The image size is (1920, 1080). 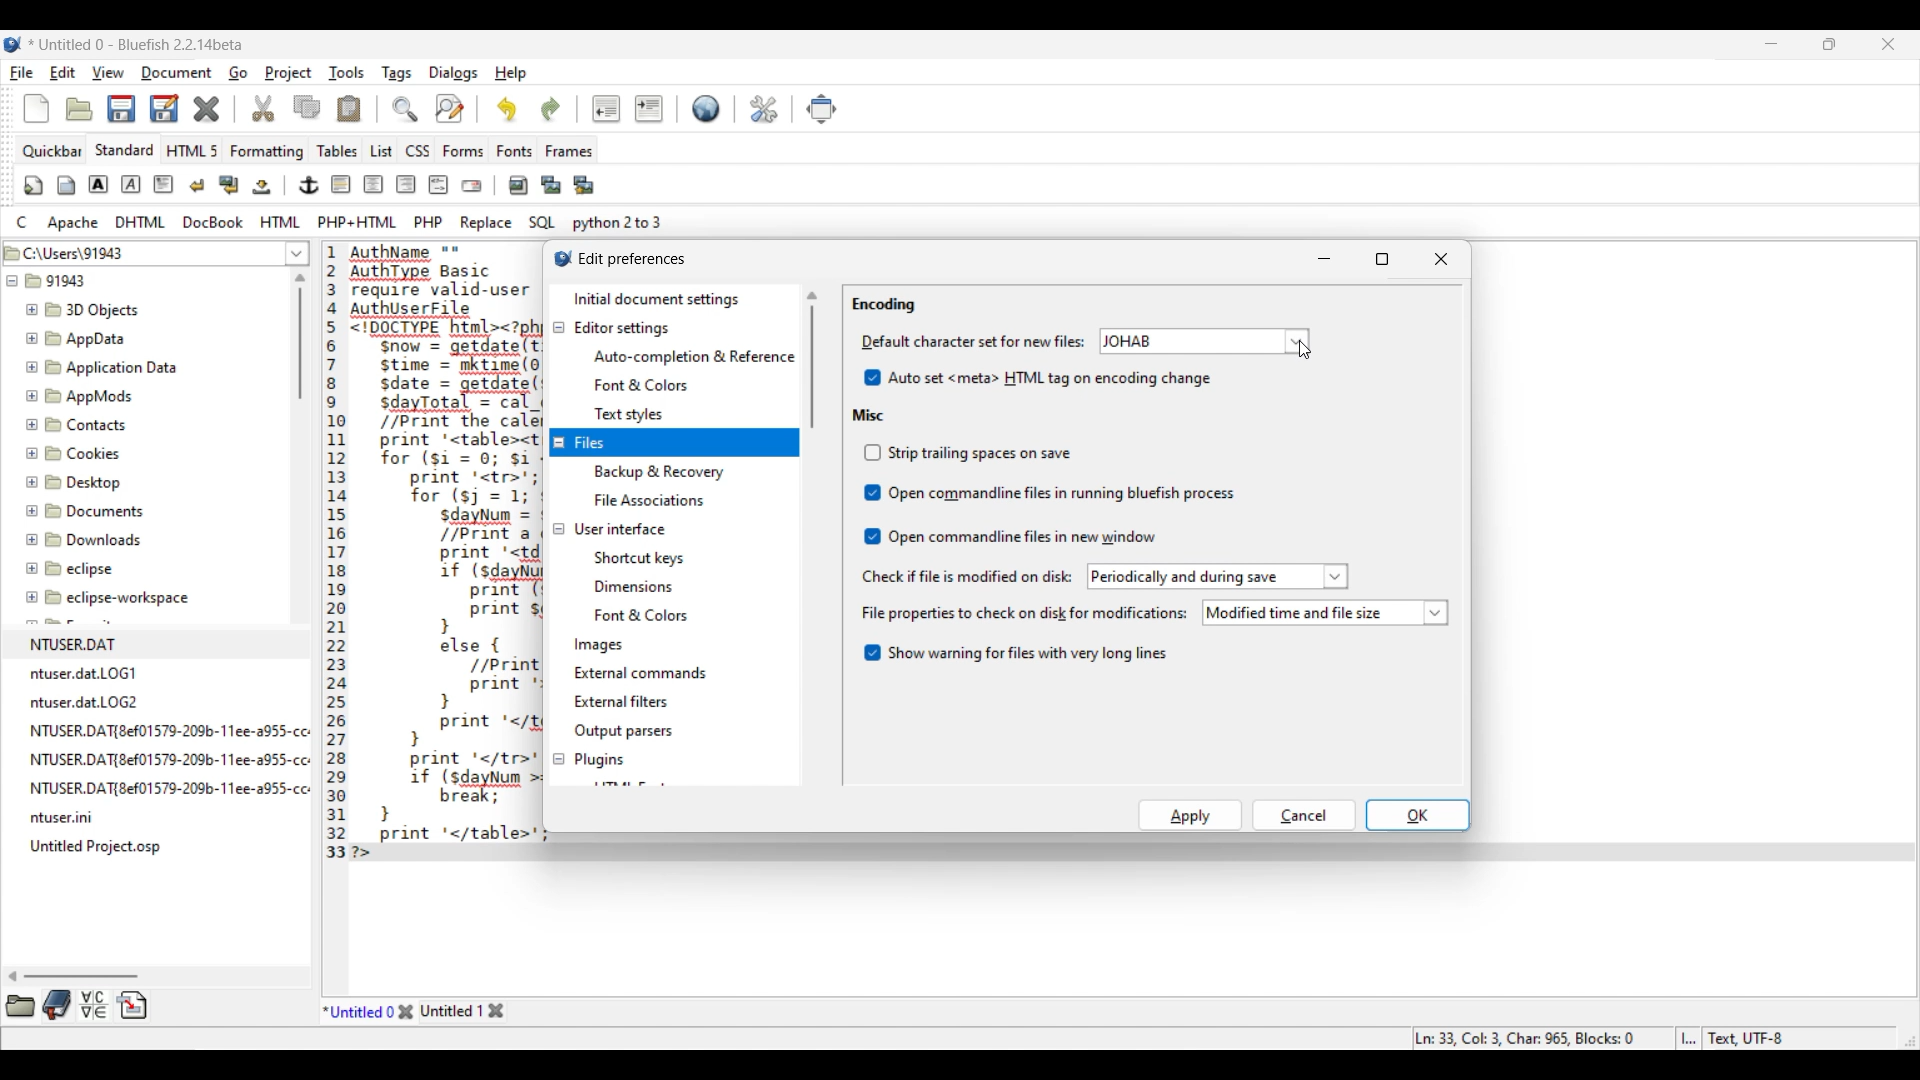 I want to click on Image and text edit tools, so click(x=312, y=184).